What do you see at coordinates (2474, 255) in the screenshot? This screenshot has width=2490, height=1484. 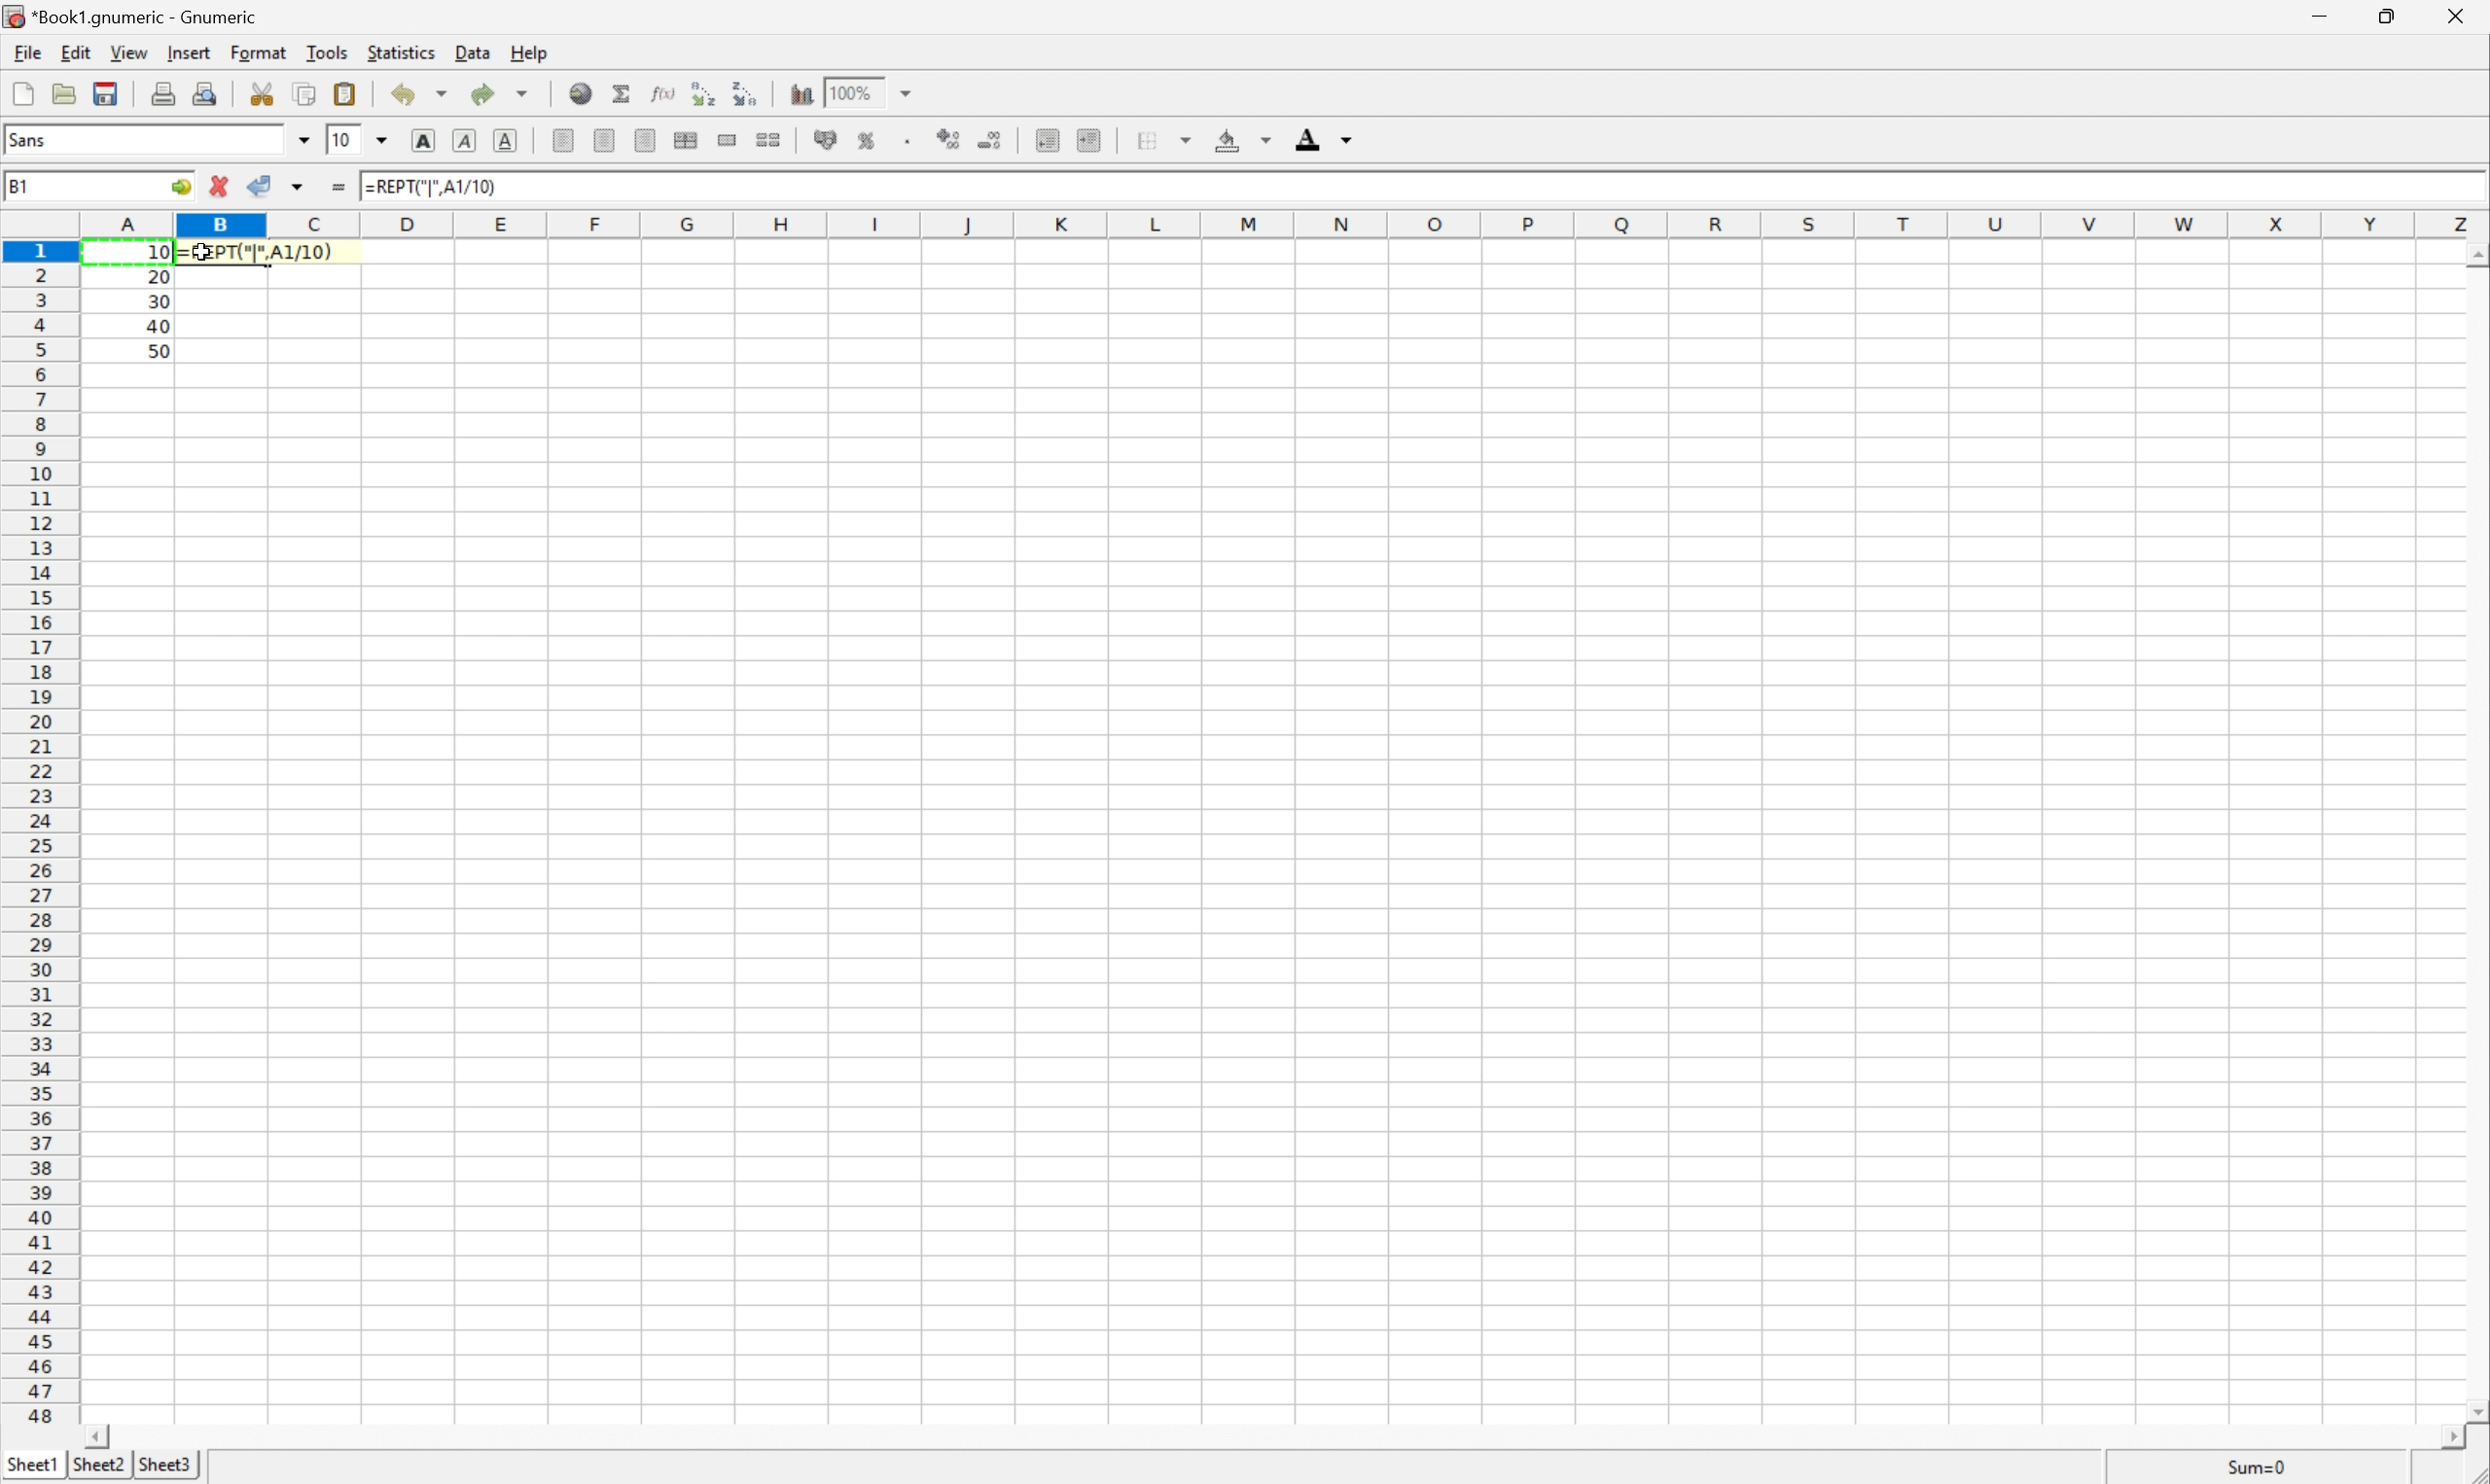 I see `Scroll Up` at bounding box center [2474, 255].